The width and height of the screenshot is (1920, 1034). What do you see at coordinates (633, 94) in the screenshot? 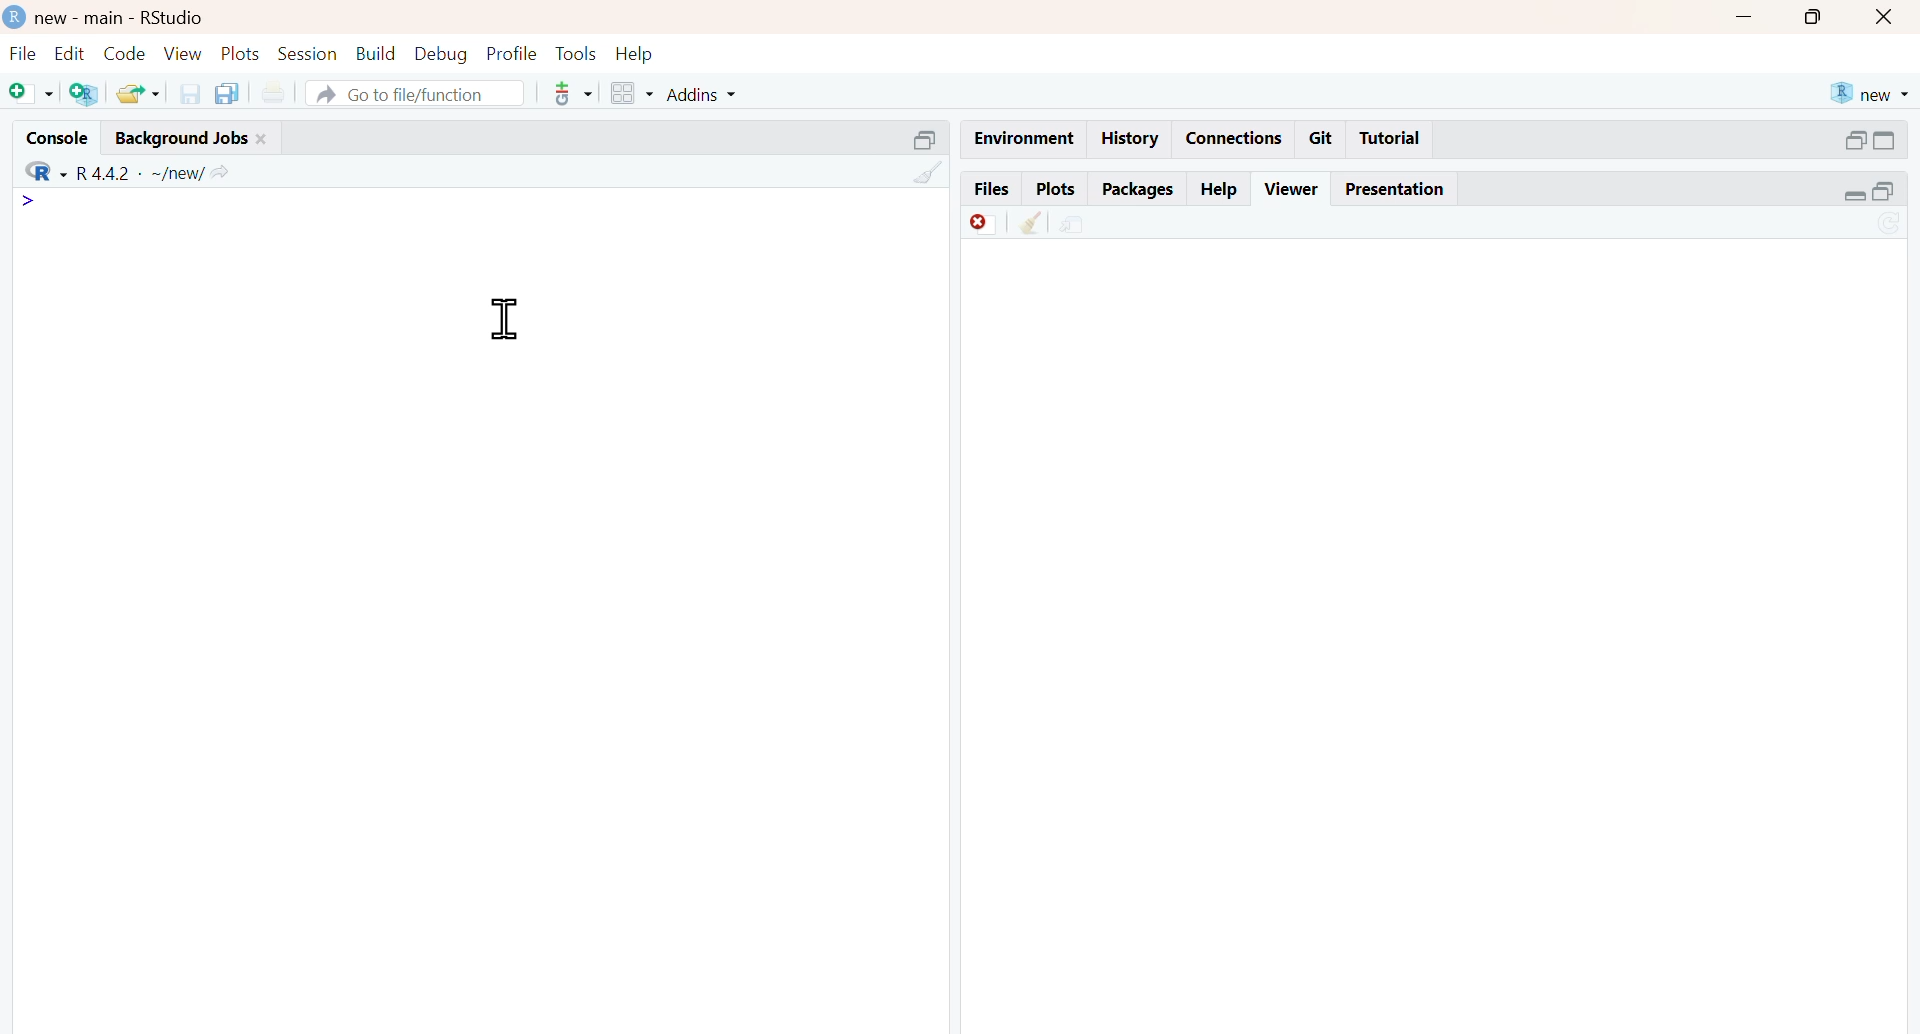
I see `grid` at bounding box center [633, 94].